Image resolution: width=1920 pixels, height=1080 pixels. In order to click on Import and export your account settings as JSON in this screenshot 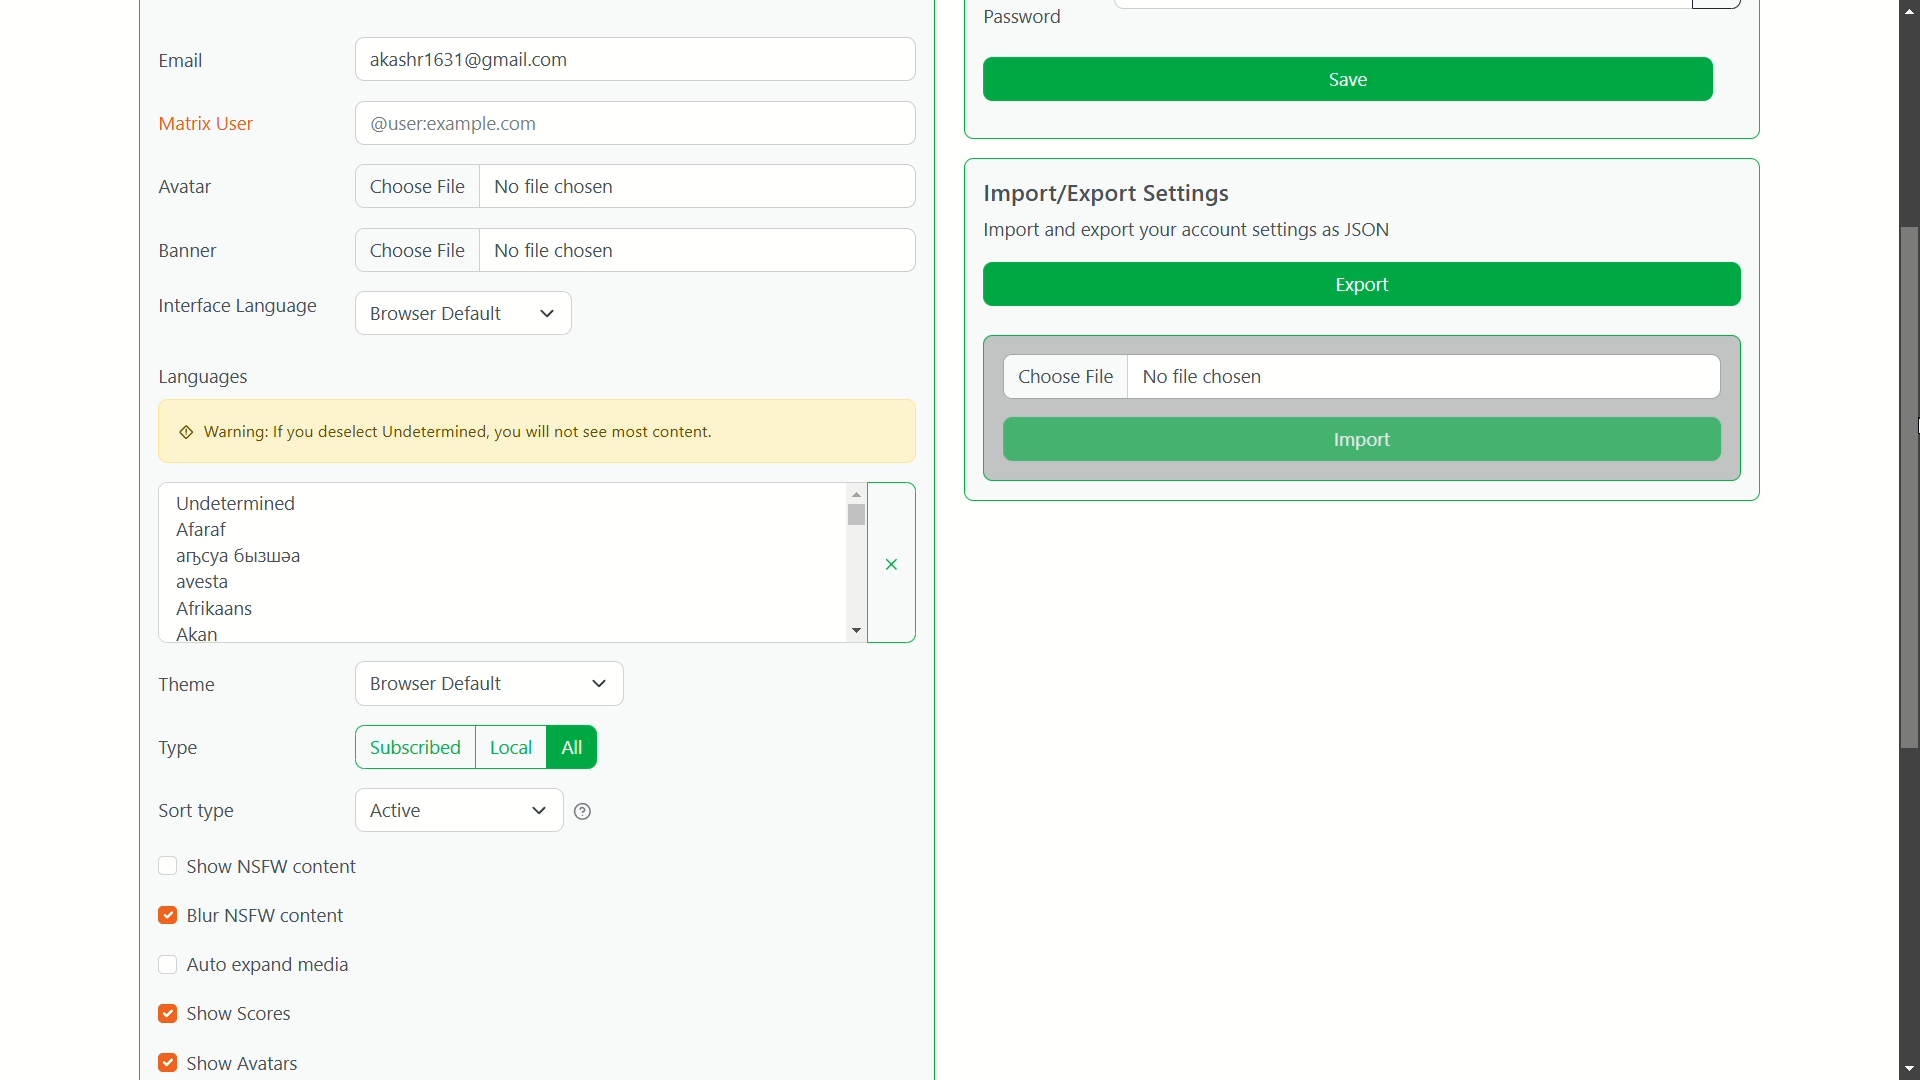, I will do `click(1191, 233)`.